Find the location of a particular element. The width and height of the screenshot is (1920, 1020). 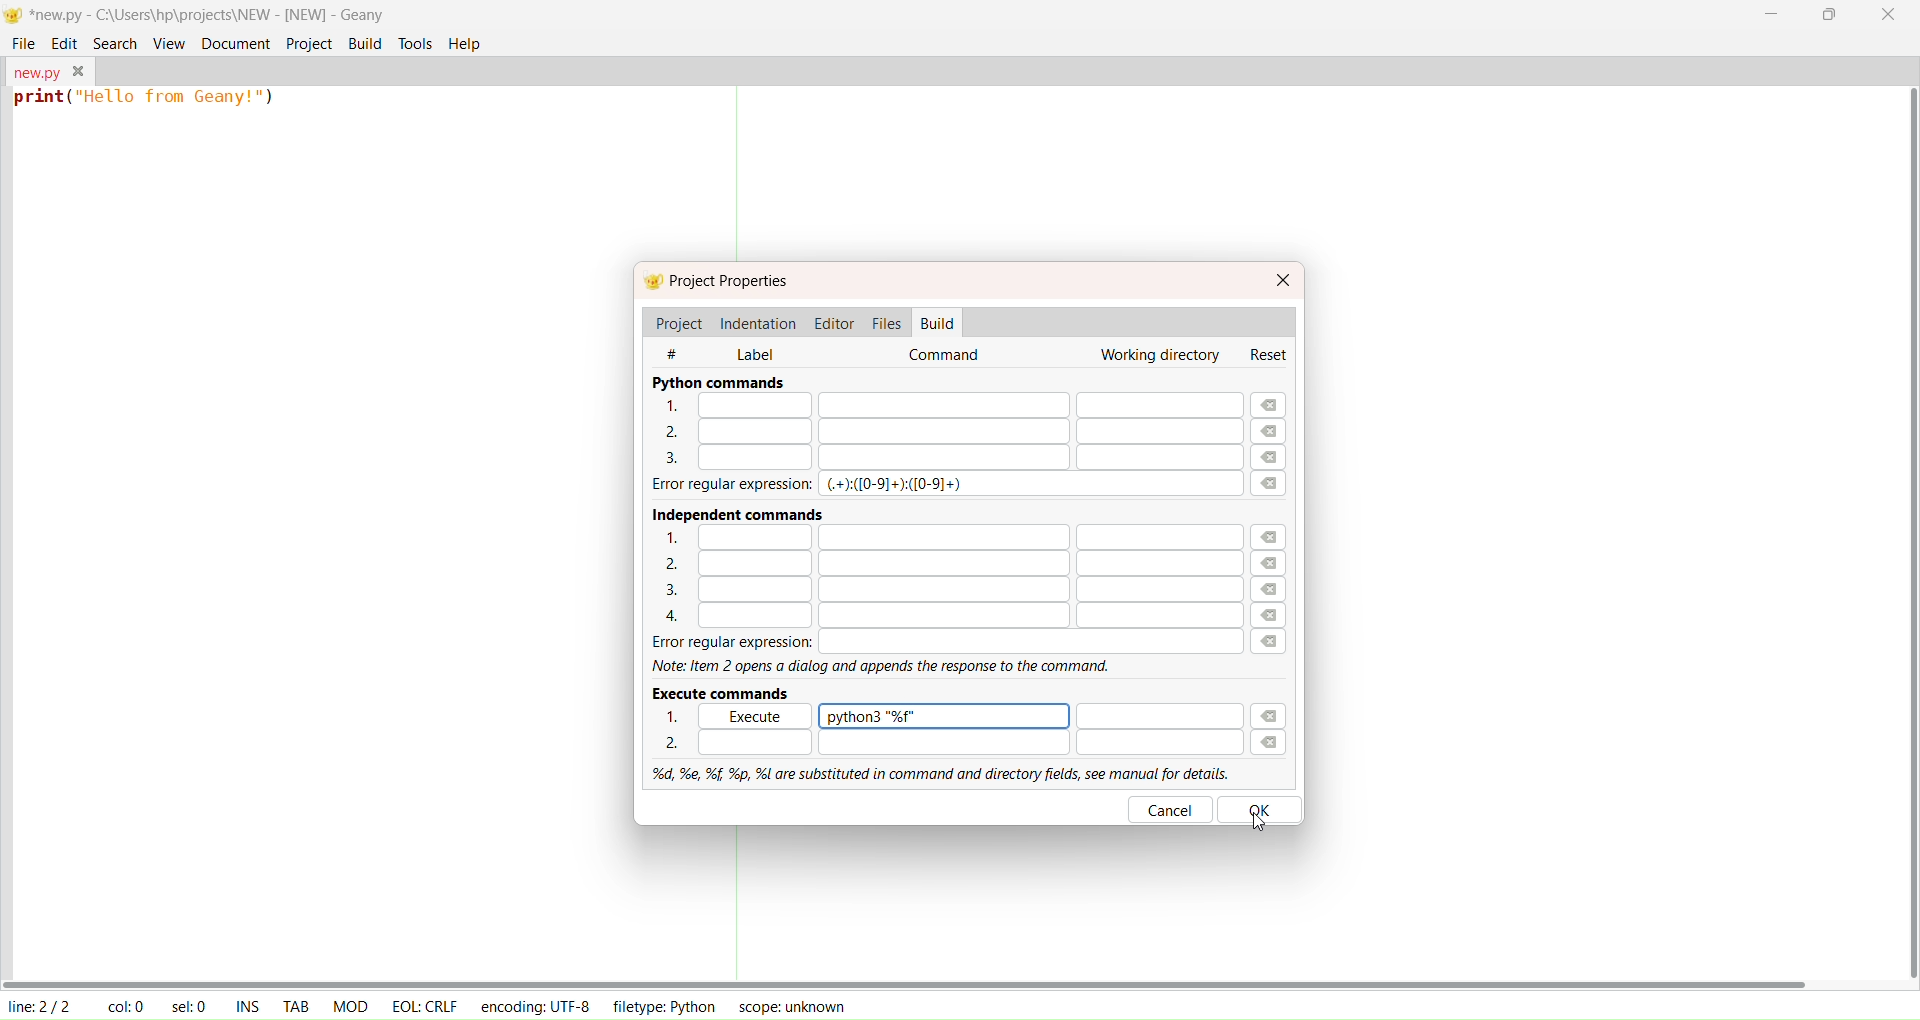

encoding: UTF -8 is located at coordinates (536, 1005).